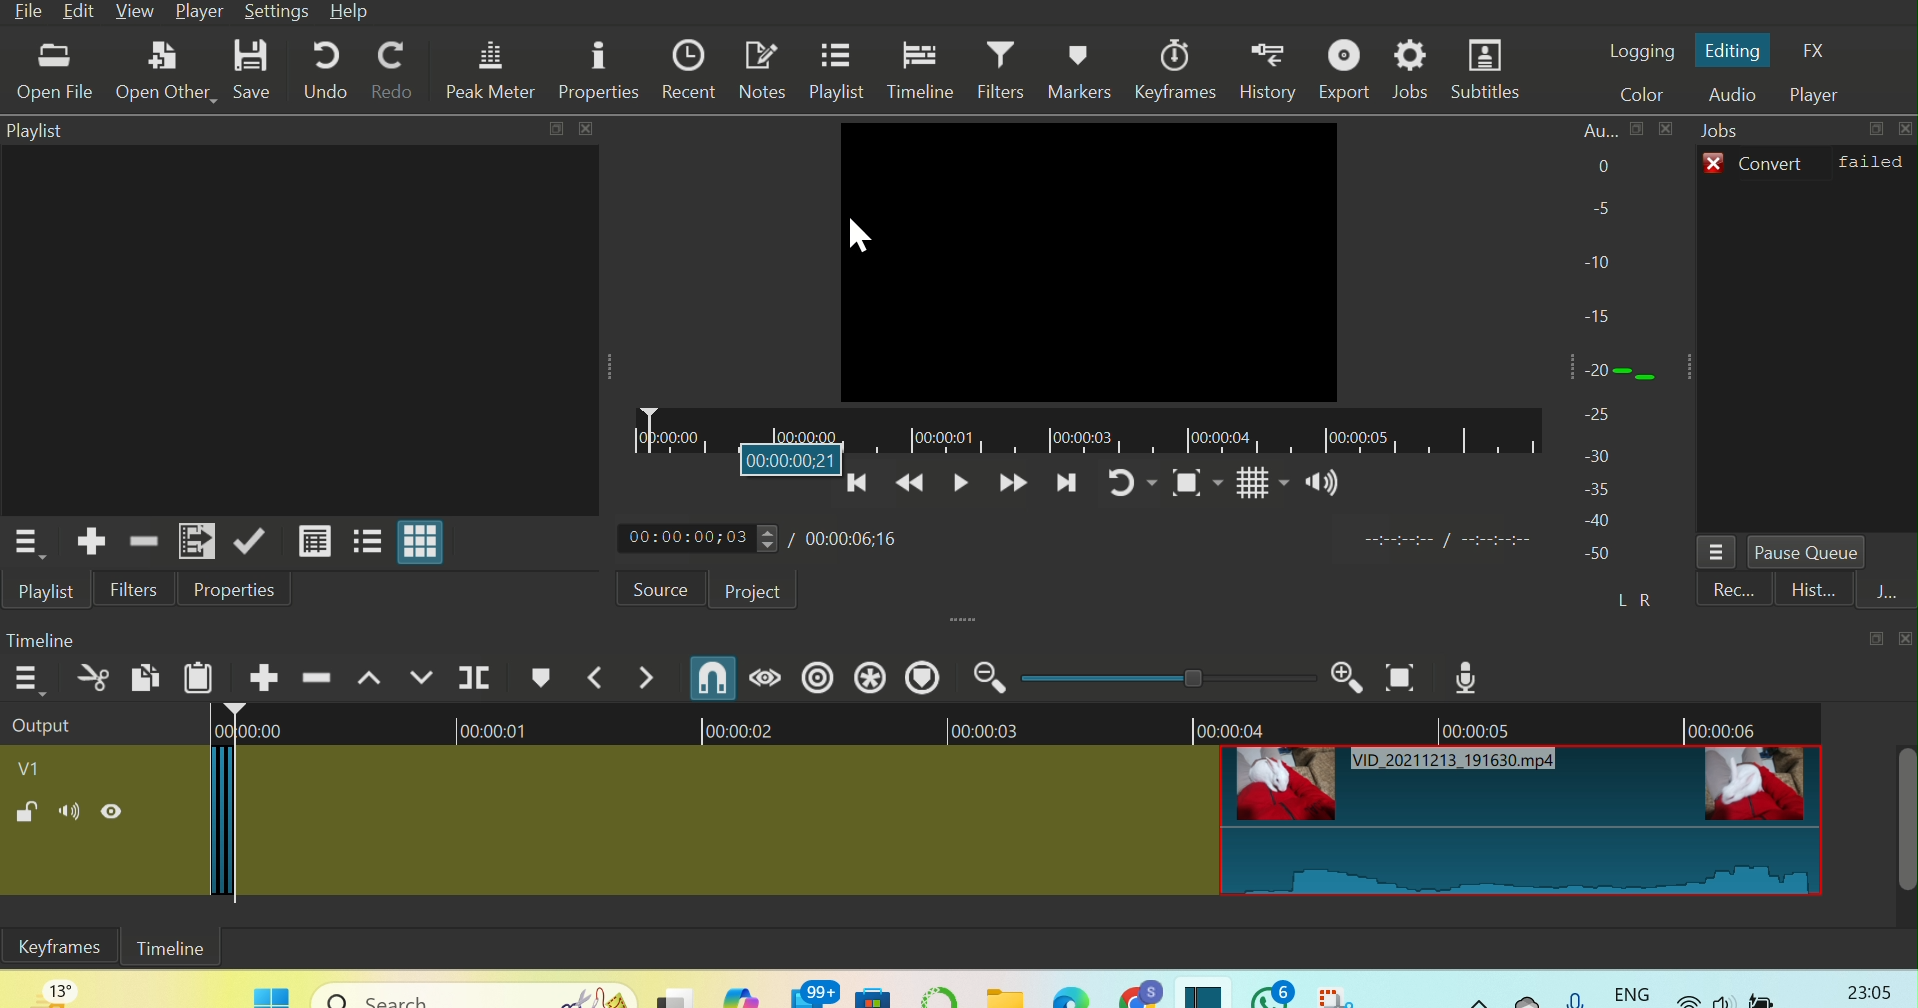  Describe the element at coordinates (644, 675) in the screenshot. I see `Next Marker` at that location.